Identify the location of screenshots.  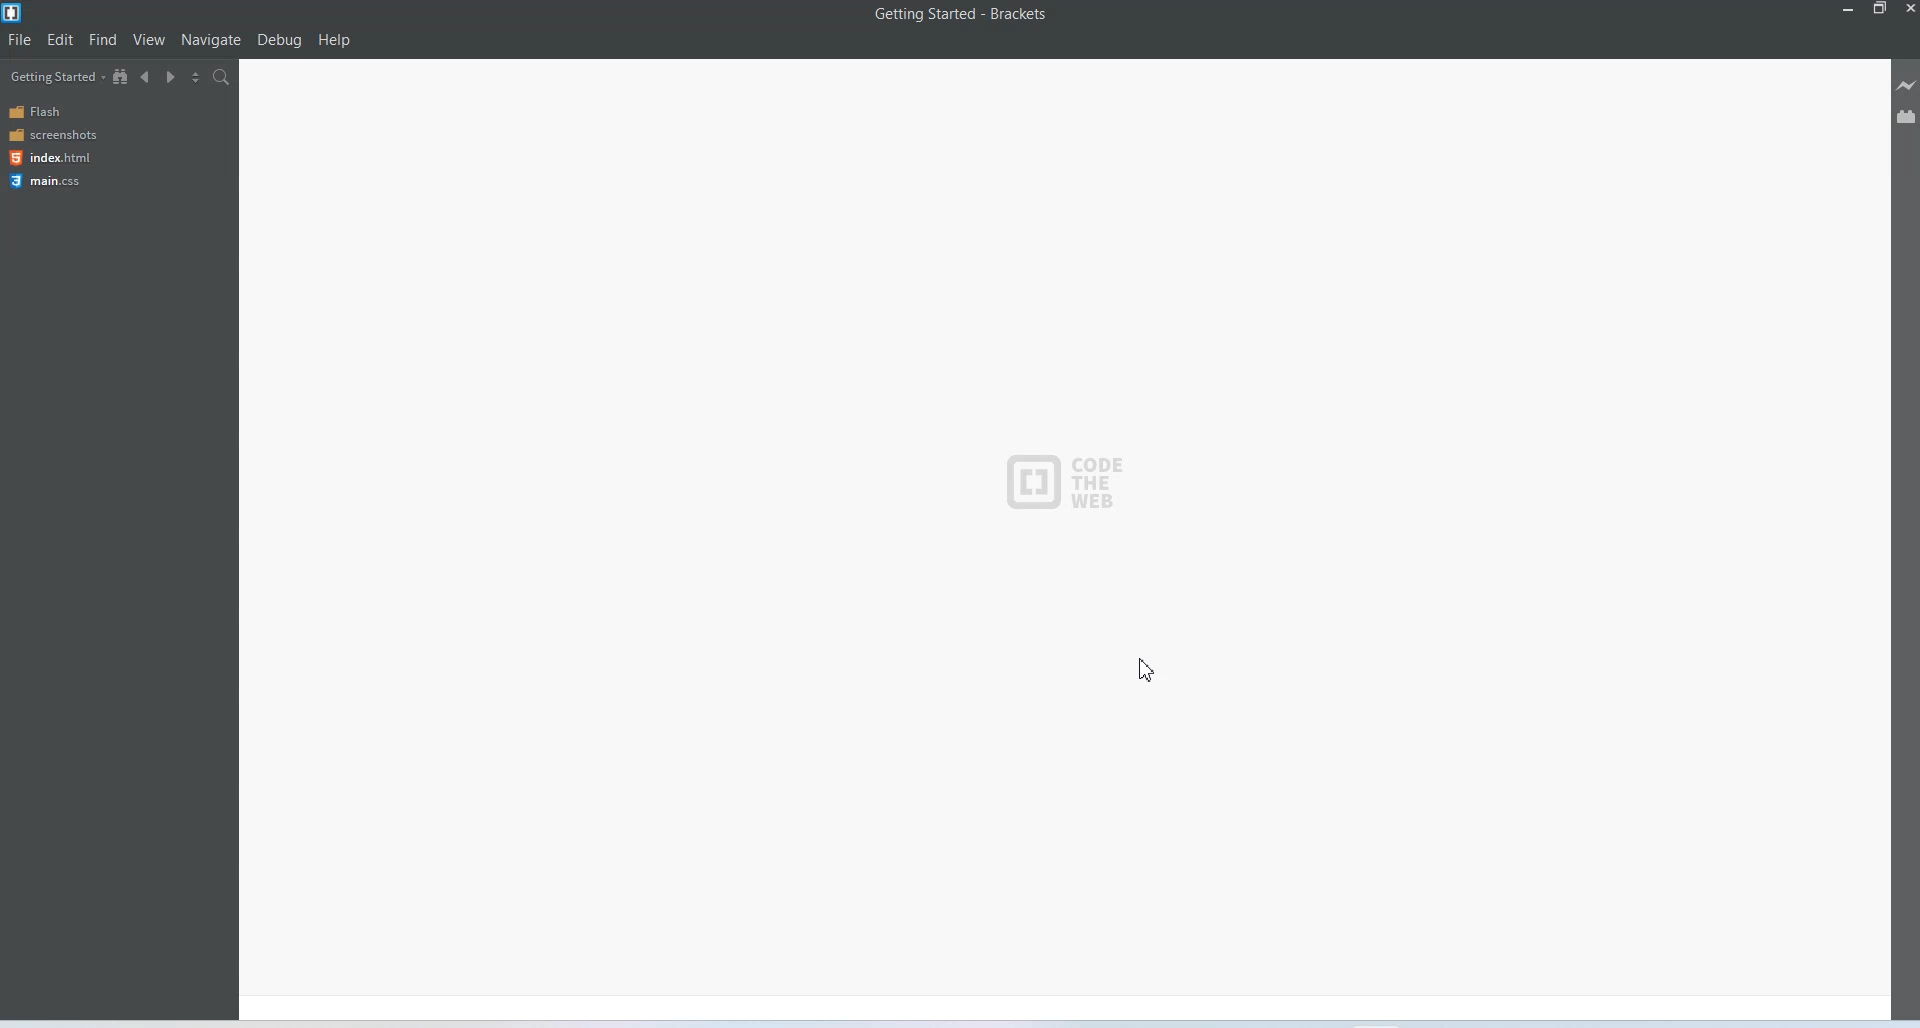
(52, 135).